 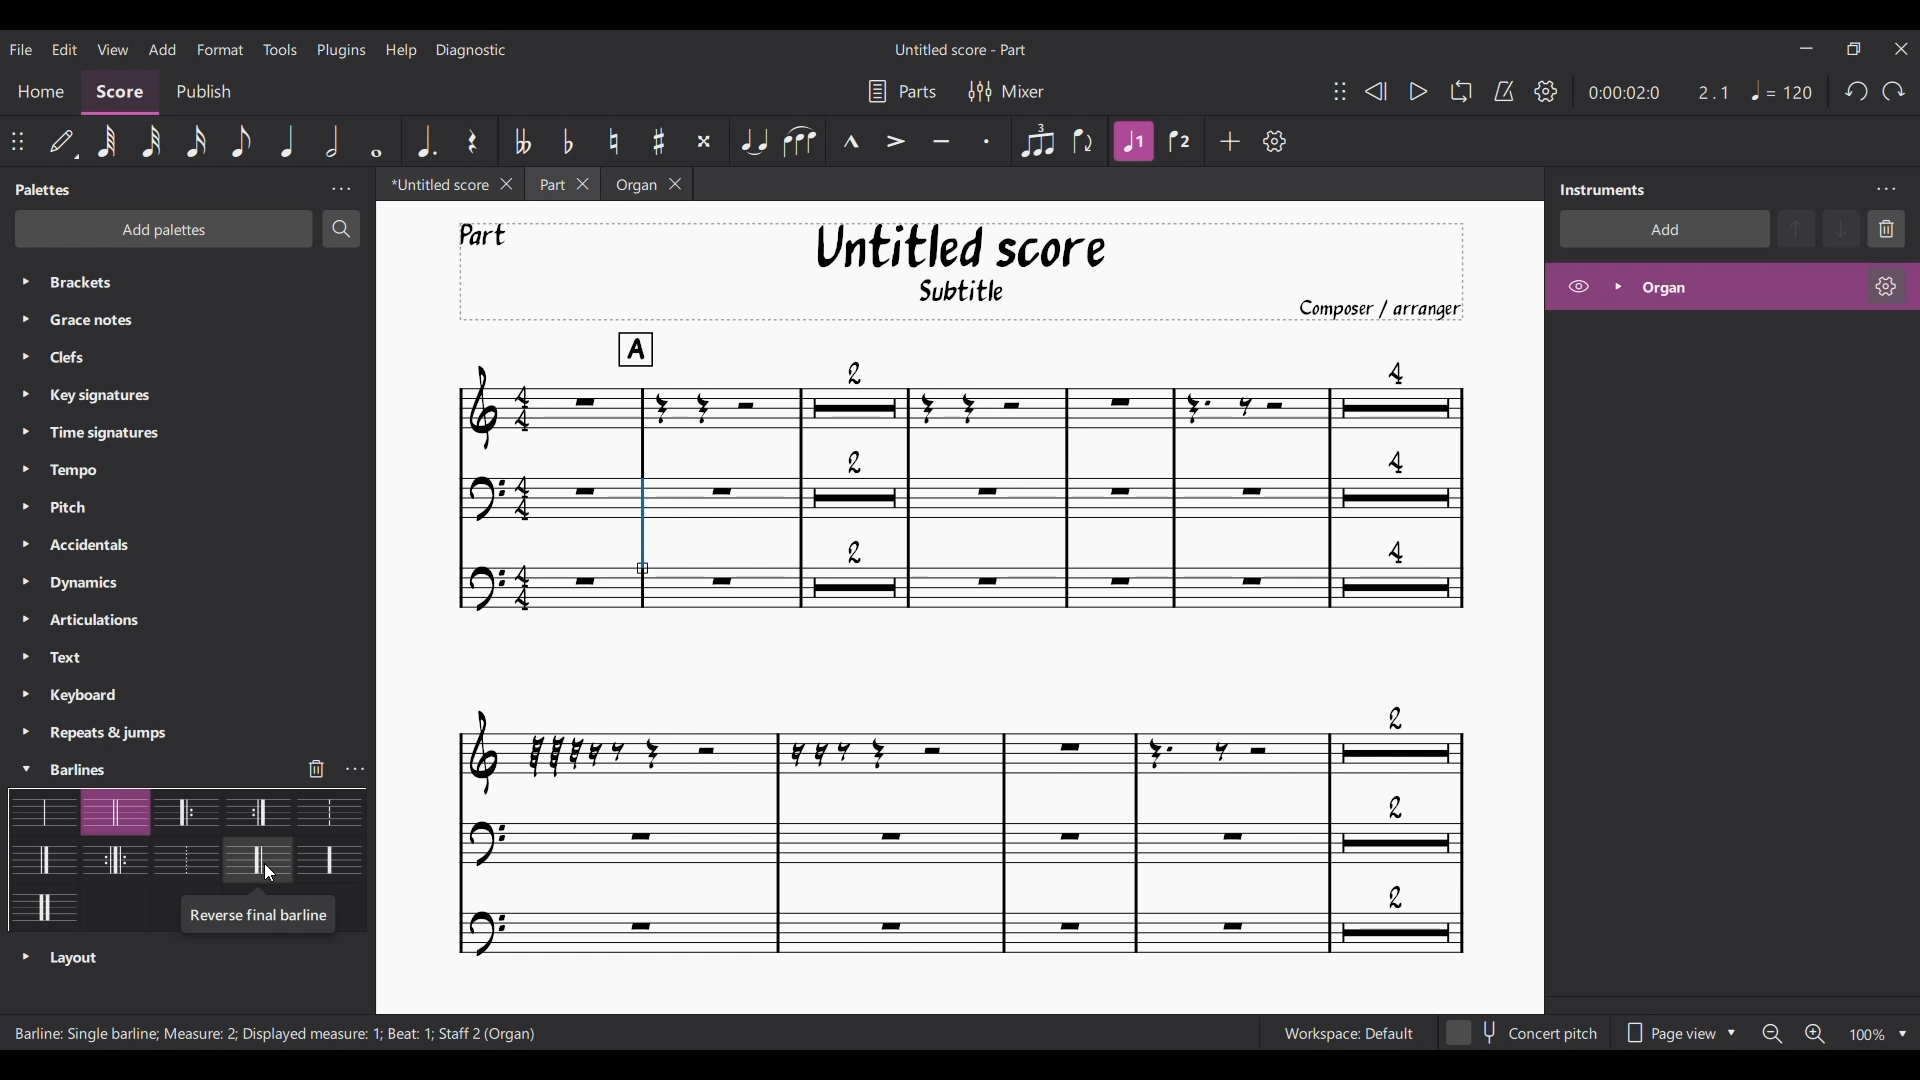 What do you see at coordinates (1783, 90) in the screenshot?
I see `Quarter note` at bounding box center [1783, 90].